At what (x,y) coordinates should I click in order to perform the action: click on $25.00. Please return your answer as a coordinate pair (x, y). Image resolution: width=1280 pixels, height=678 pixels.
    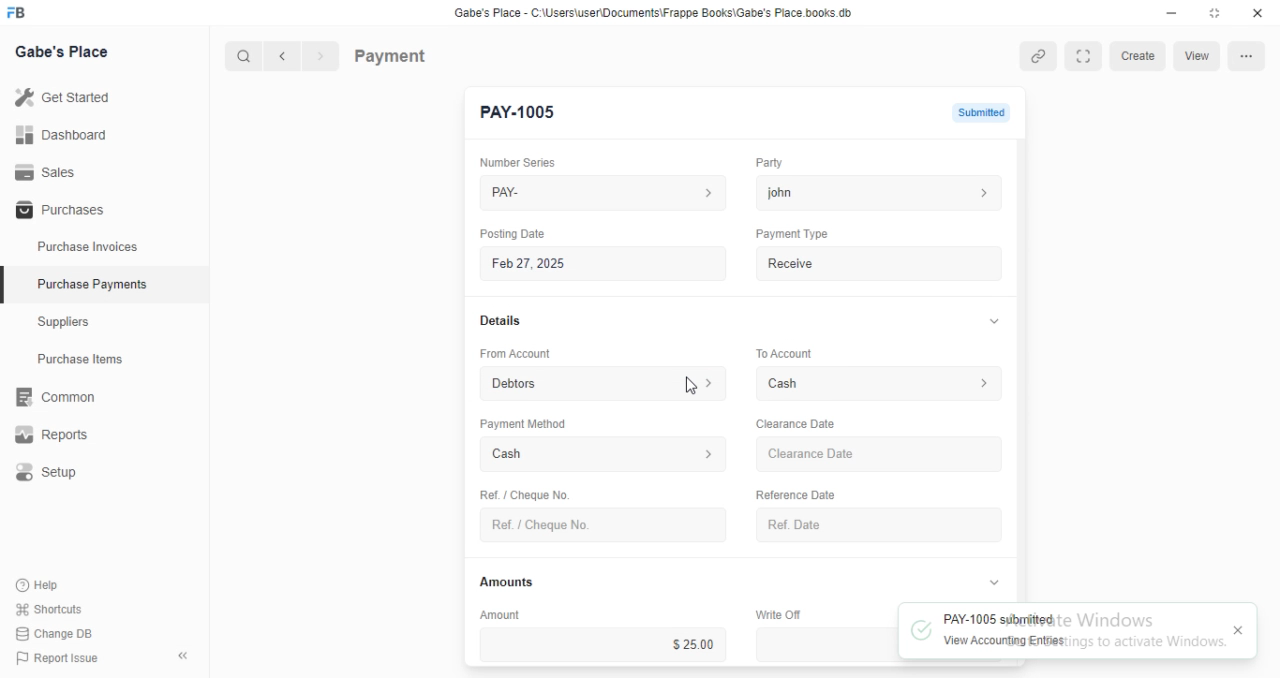
    Looking at the image, I should click on (603, 644).